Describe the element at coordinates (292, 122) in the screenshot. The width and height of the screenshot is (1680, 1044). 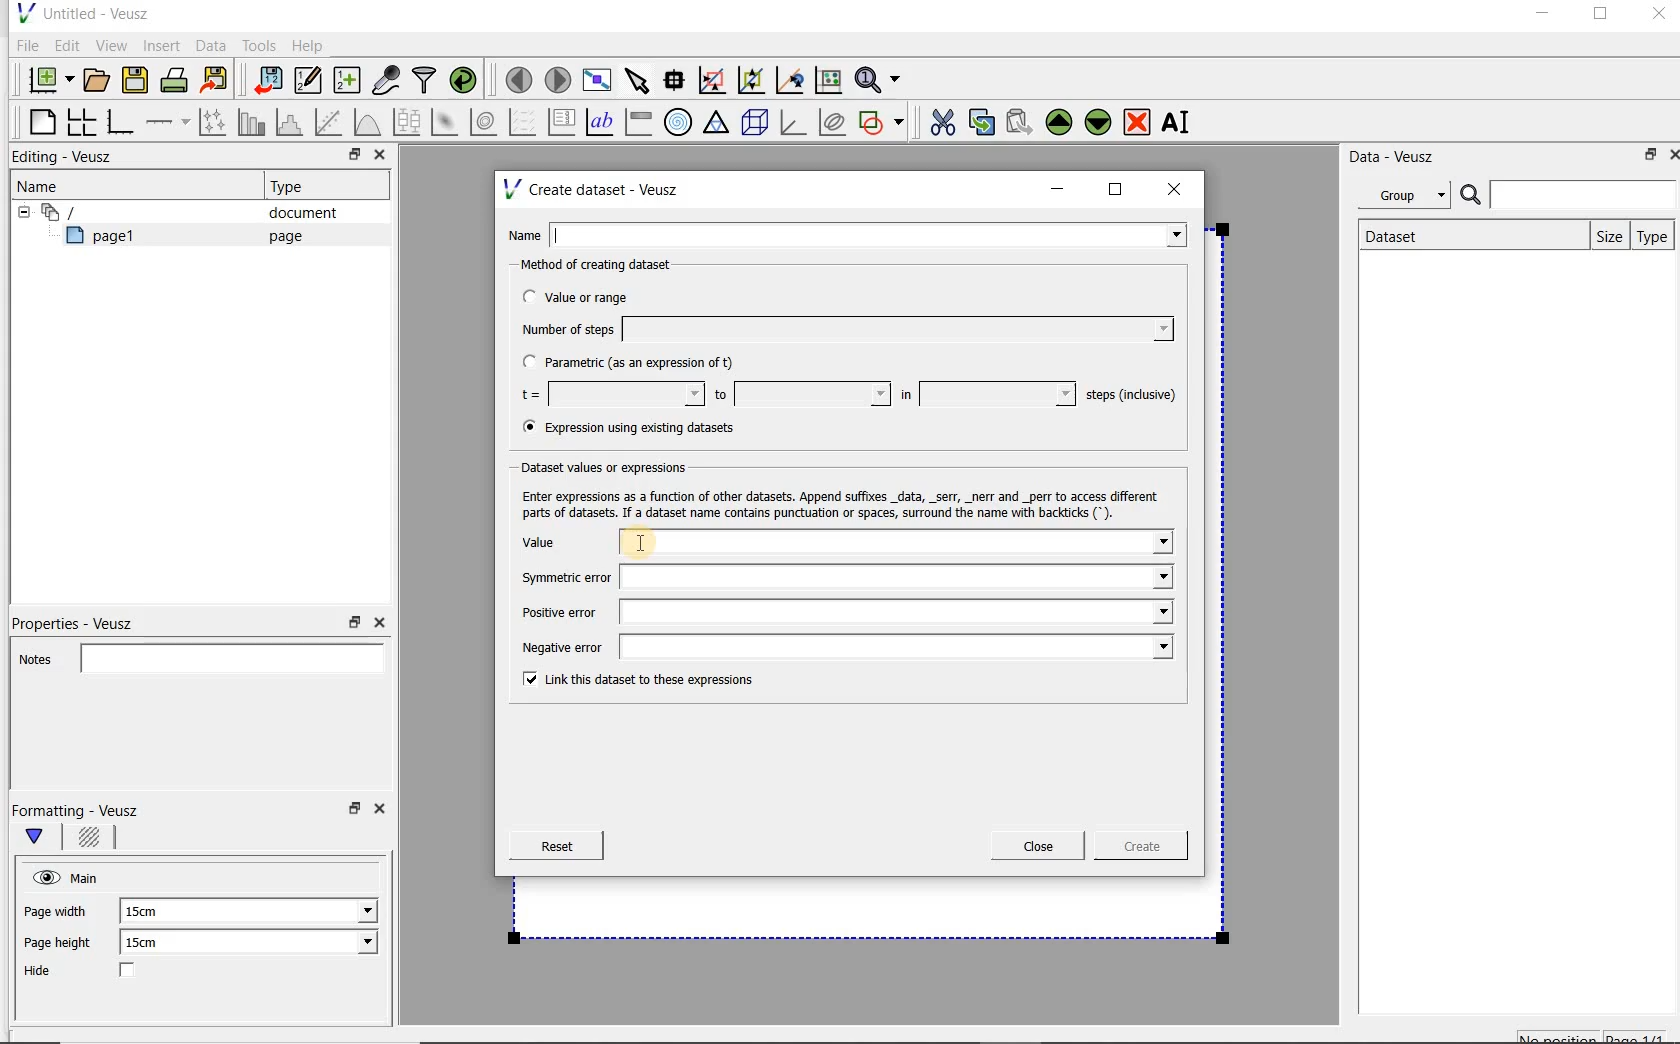
I see `histogram of a dataset` at that location.